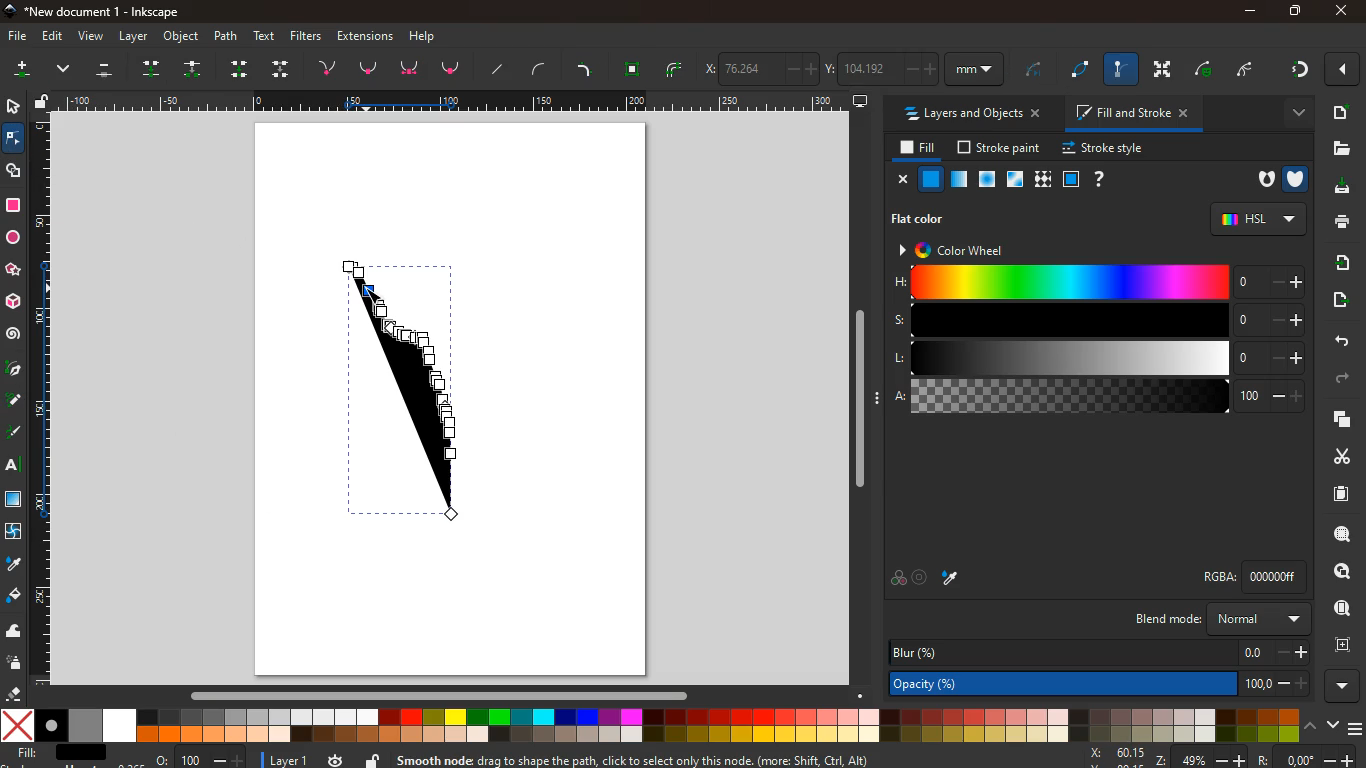 The image size is (1366, 768). I want to click on more, so click(1346, 686).